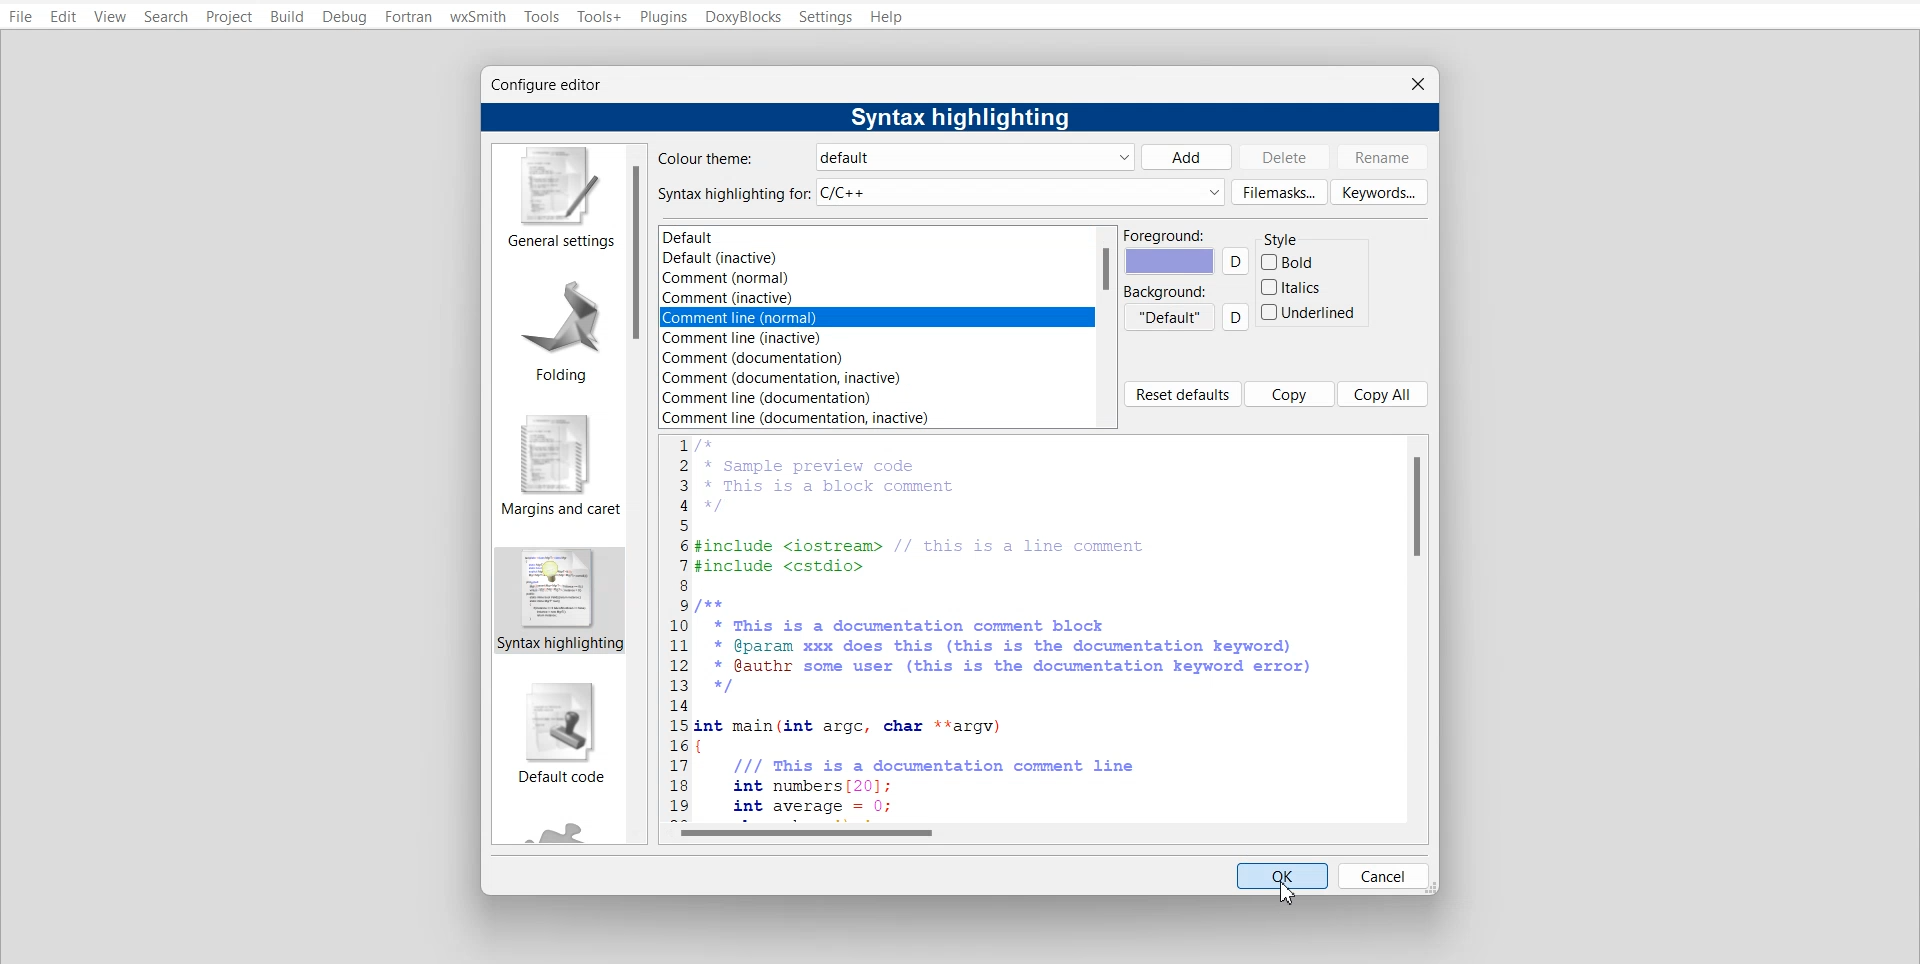  I want to click on Color Theme, so click(895, 157).